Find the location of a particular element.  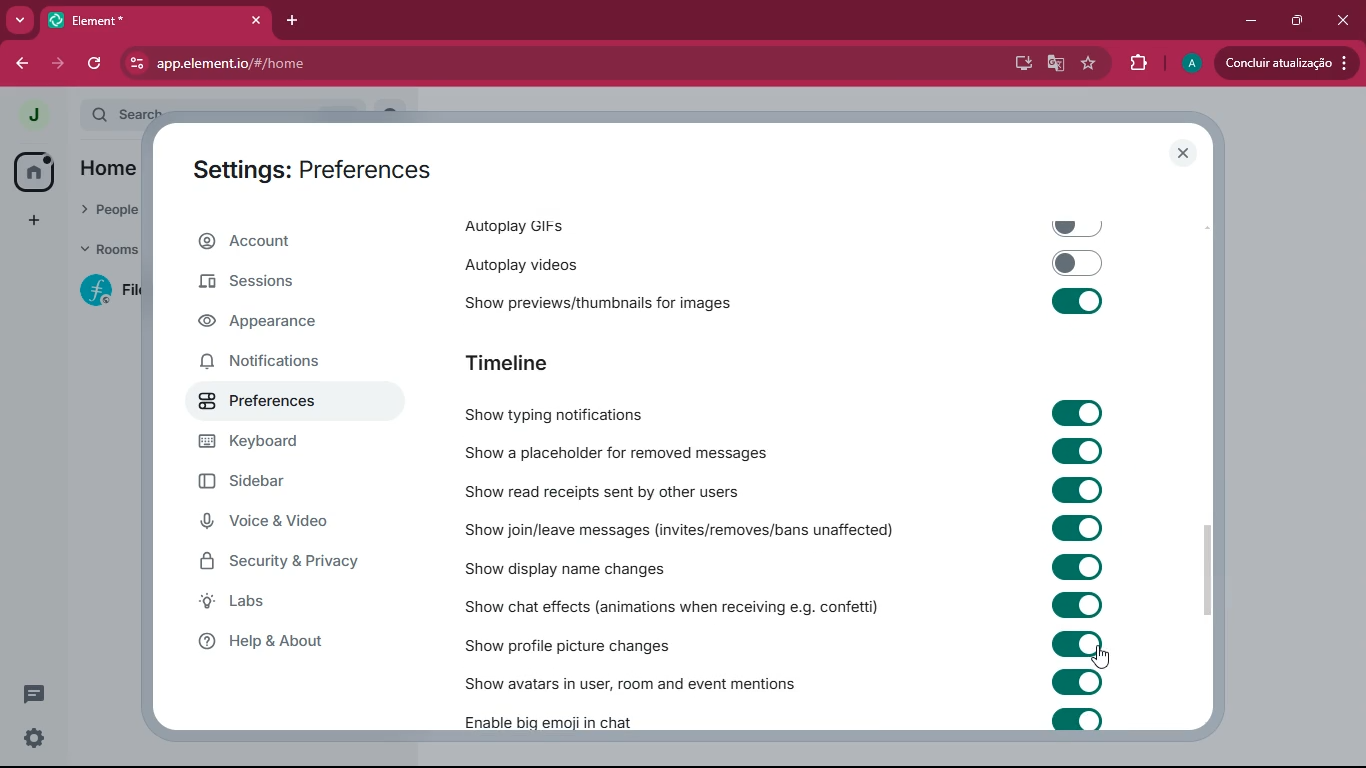

quick settings is located at coordinates (35, 739).